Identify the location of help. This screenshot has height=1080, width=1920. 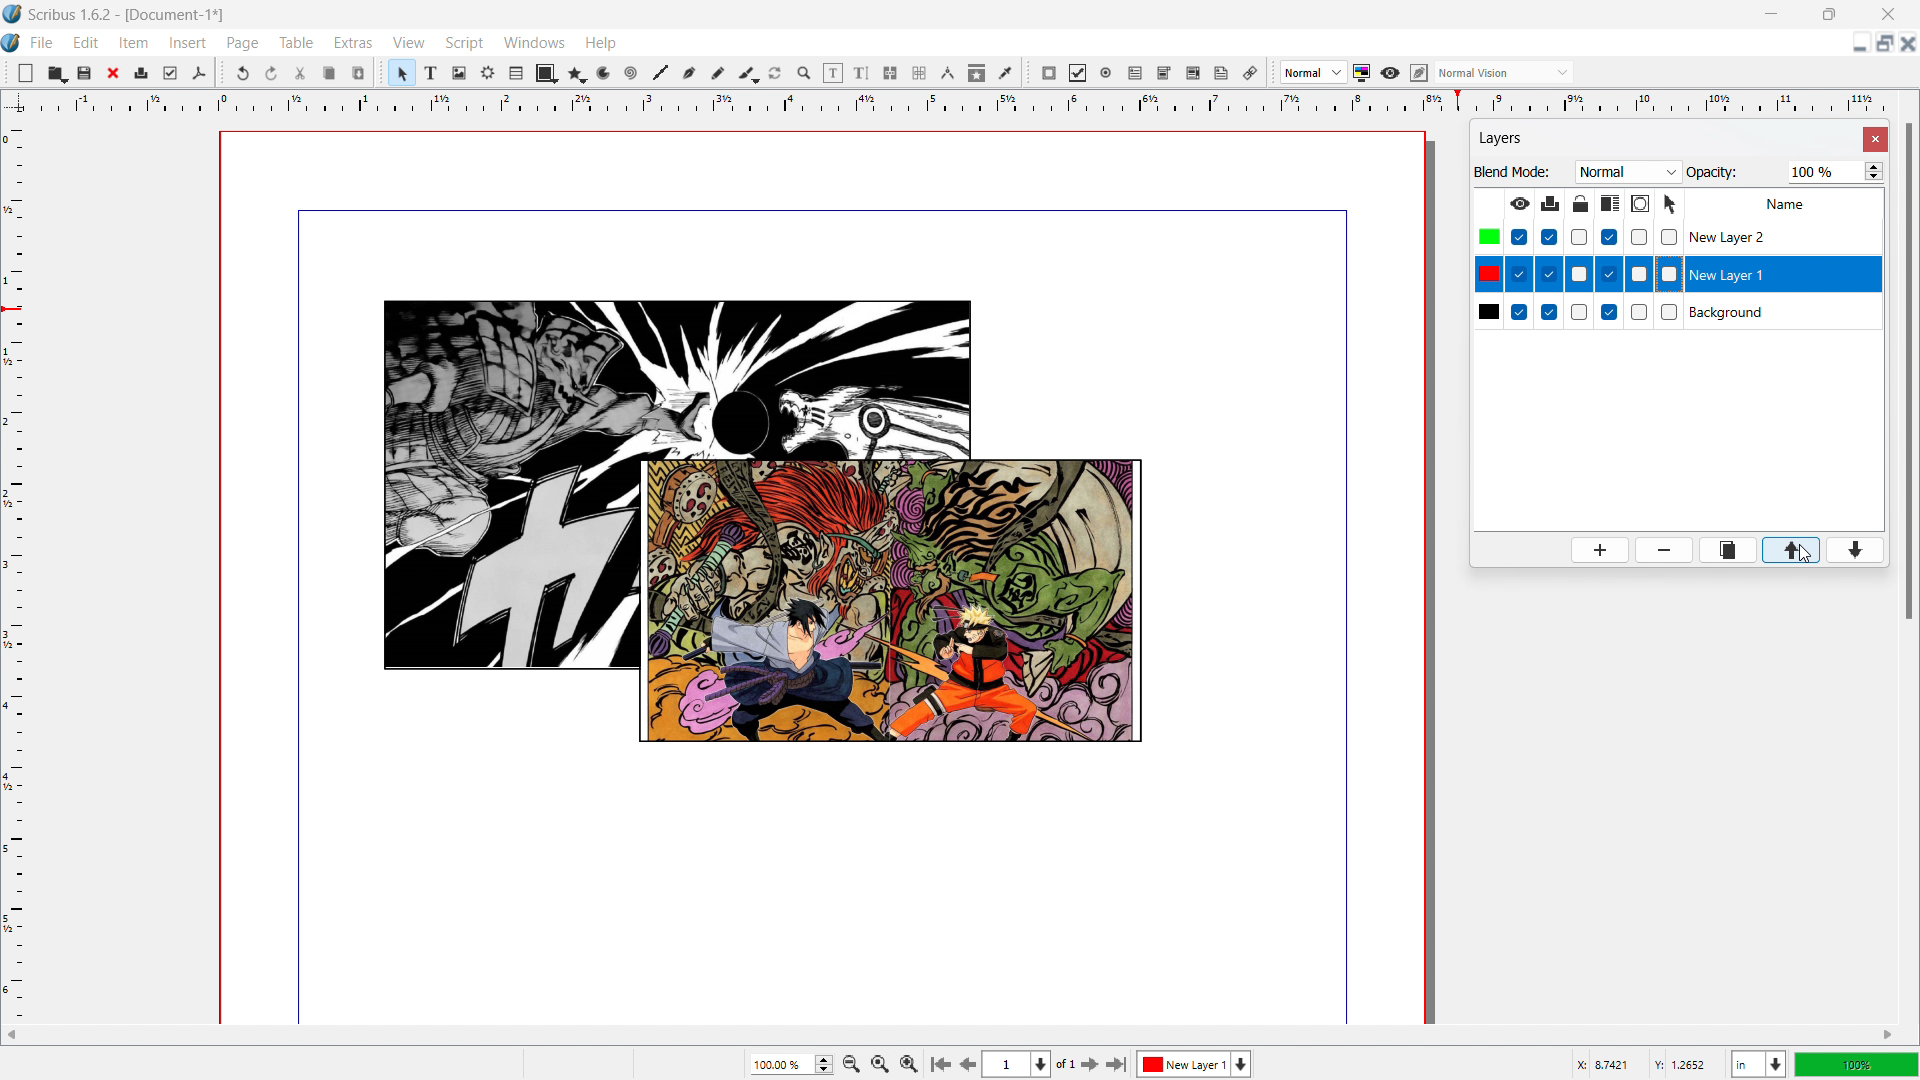
(600, 43).